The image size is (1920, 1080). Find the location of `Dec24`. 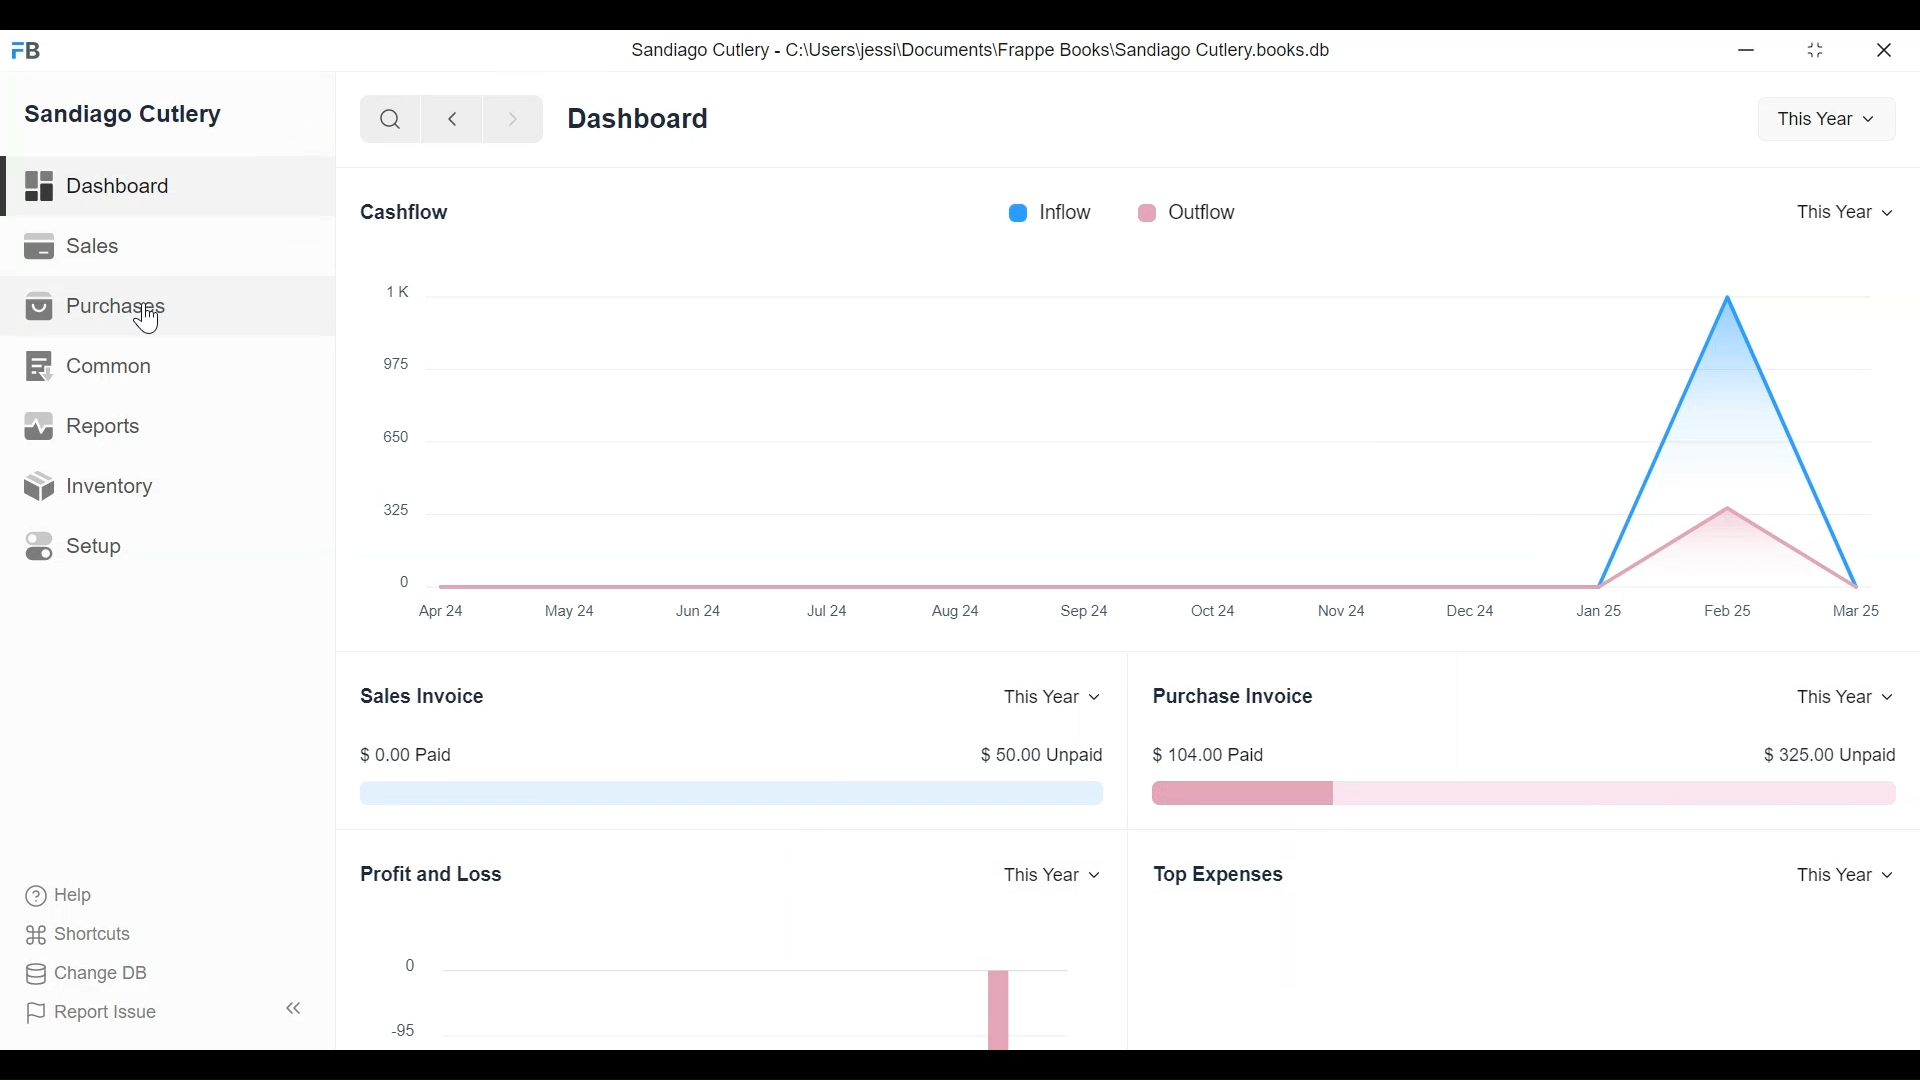

Dec24 is located at coordinates (1472, 609).